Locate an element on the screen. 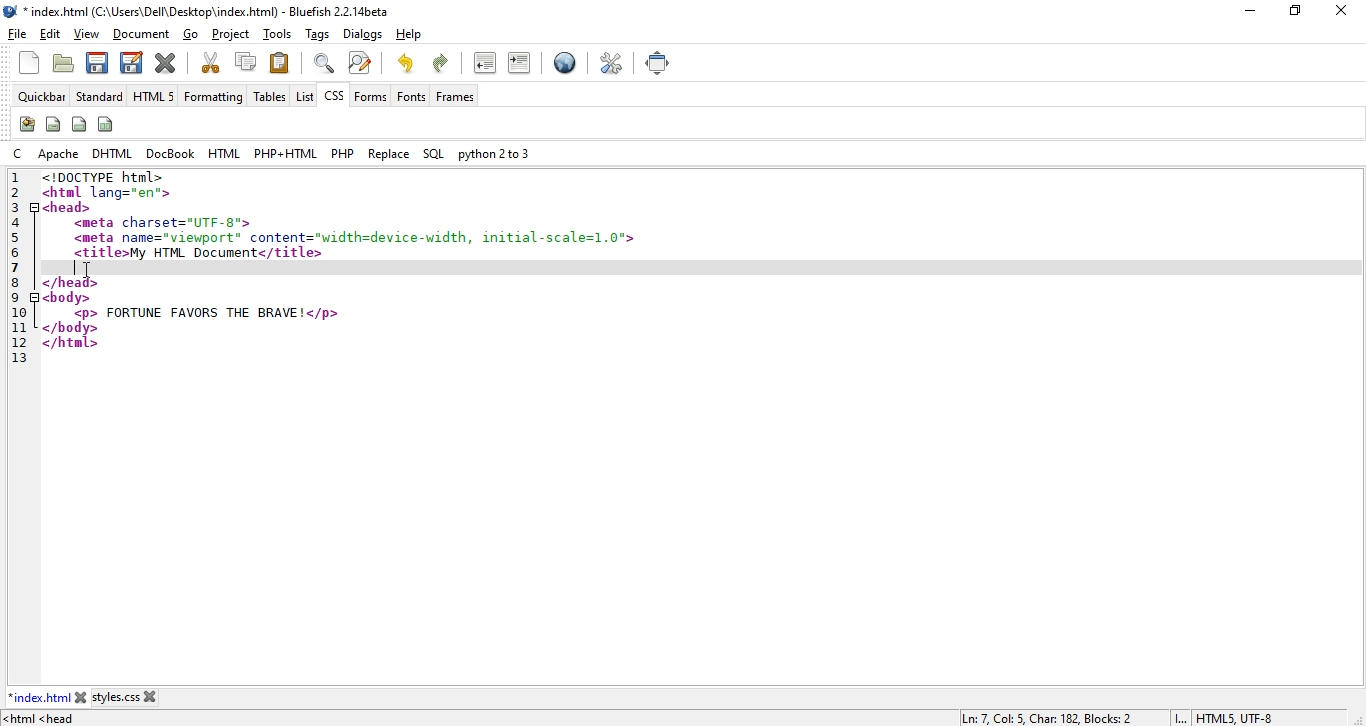  project is located at coordinates (232, 34).